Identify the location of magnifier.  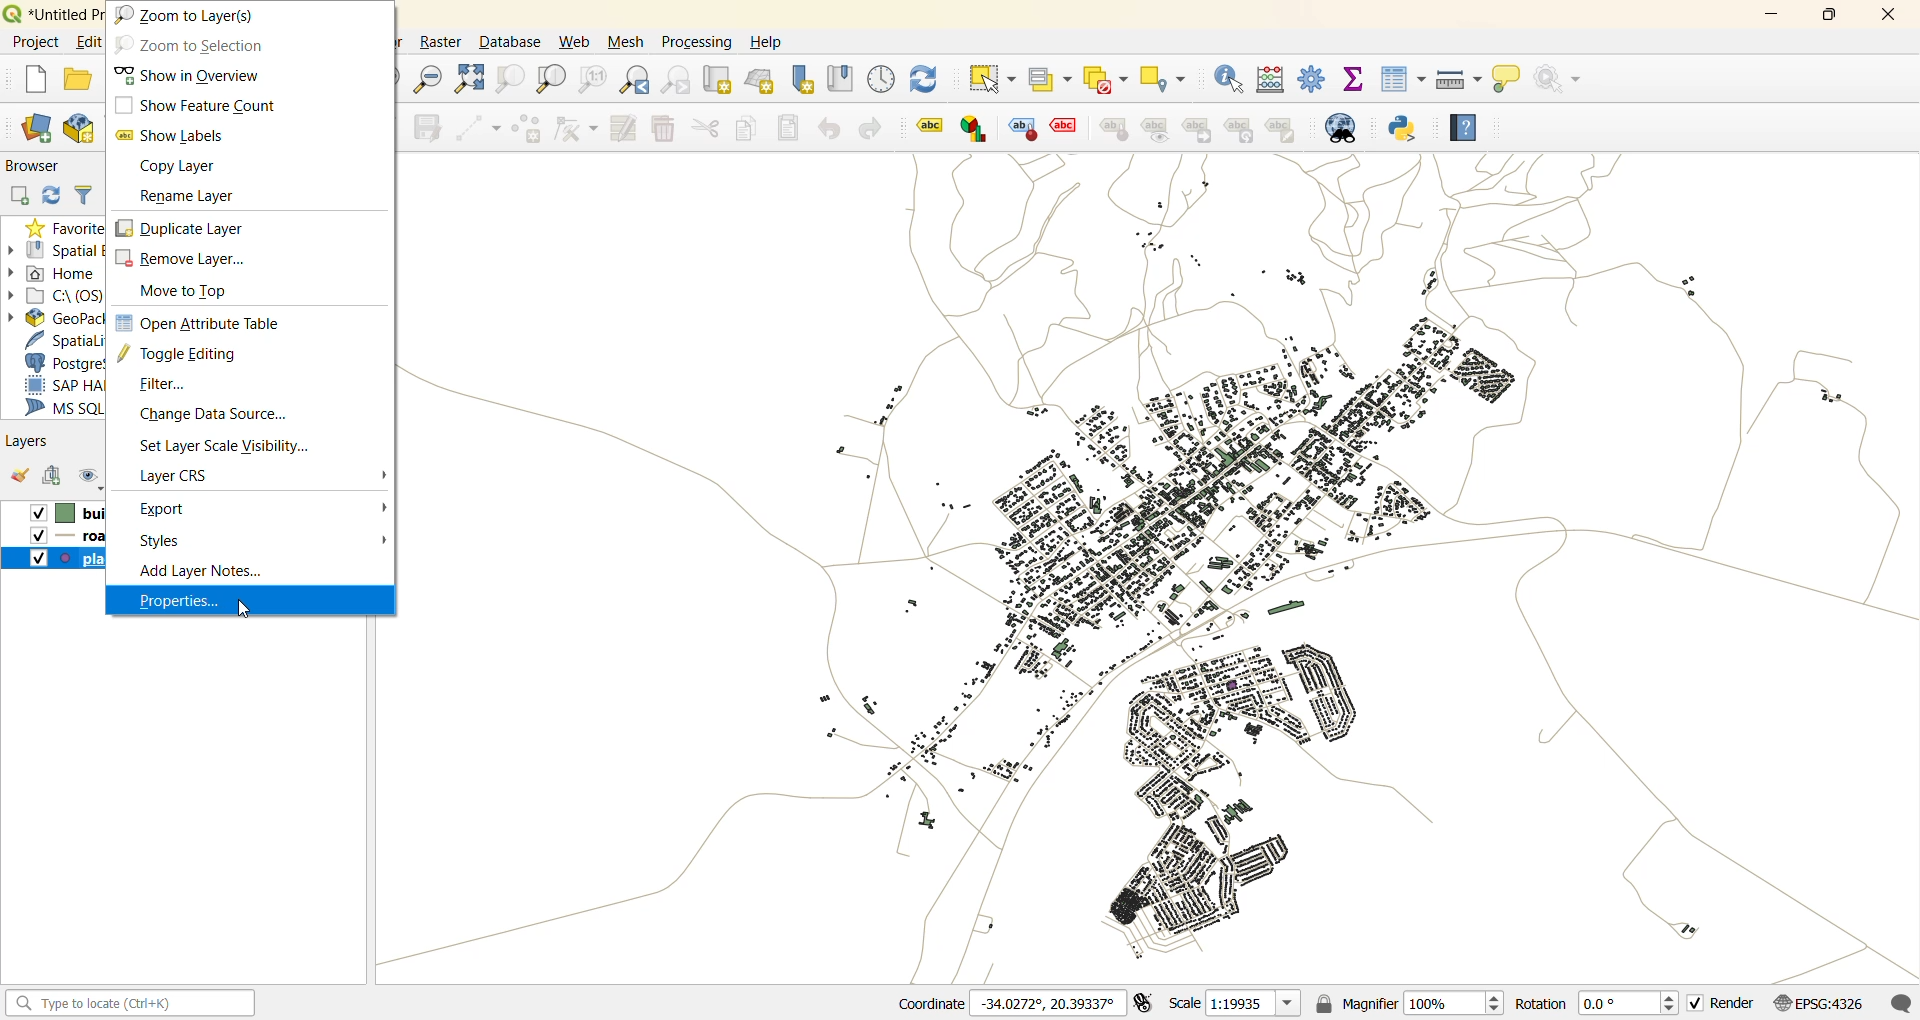
(1415, 1004).